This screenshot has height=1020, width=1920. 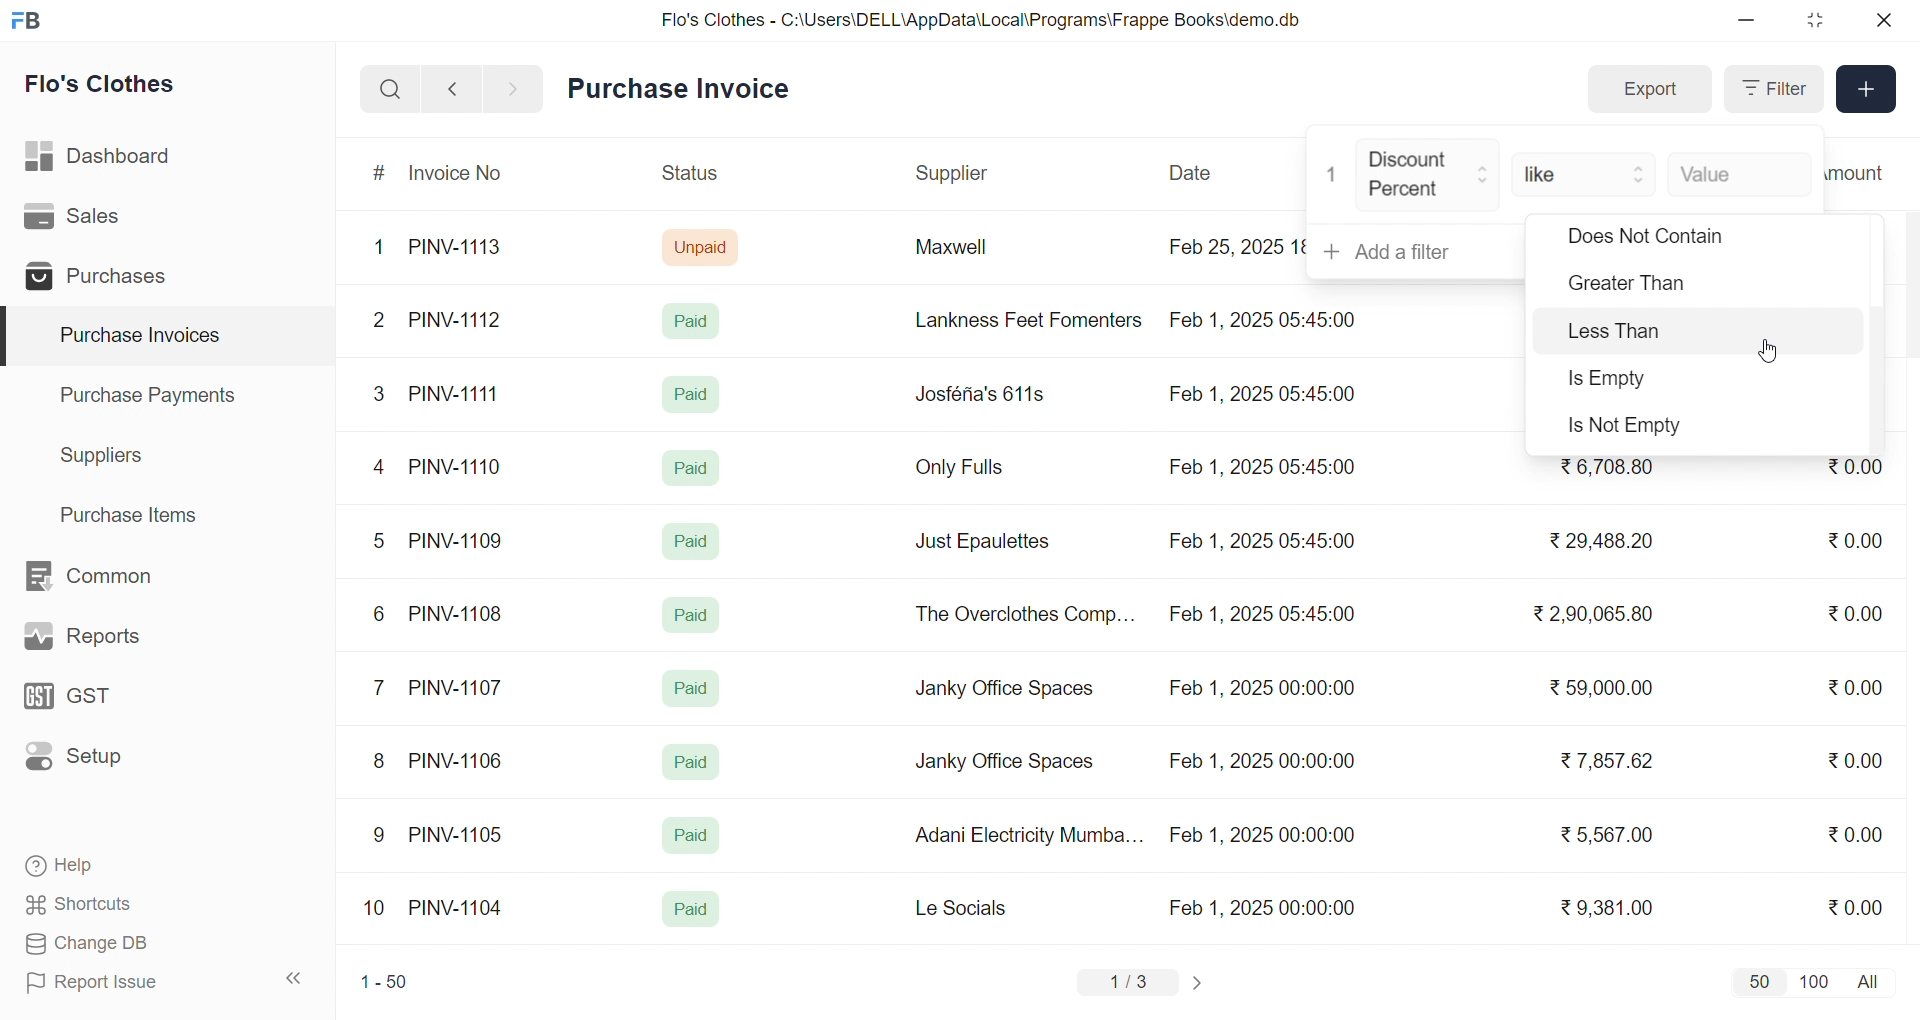 What do you see at coordinates (457, 614) in the screenshot?
I see `PINV-1108` at bounding box center [457, 614].